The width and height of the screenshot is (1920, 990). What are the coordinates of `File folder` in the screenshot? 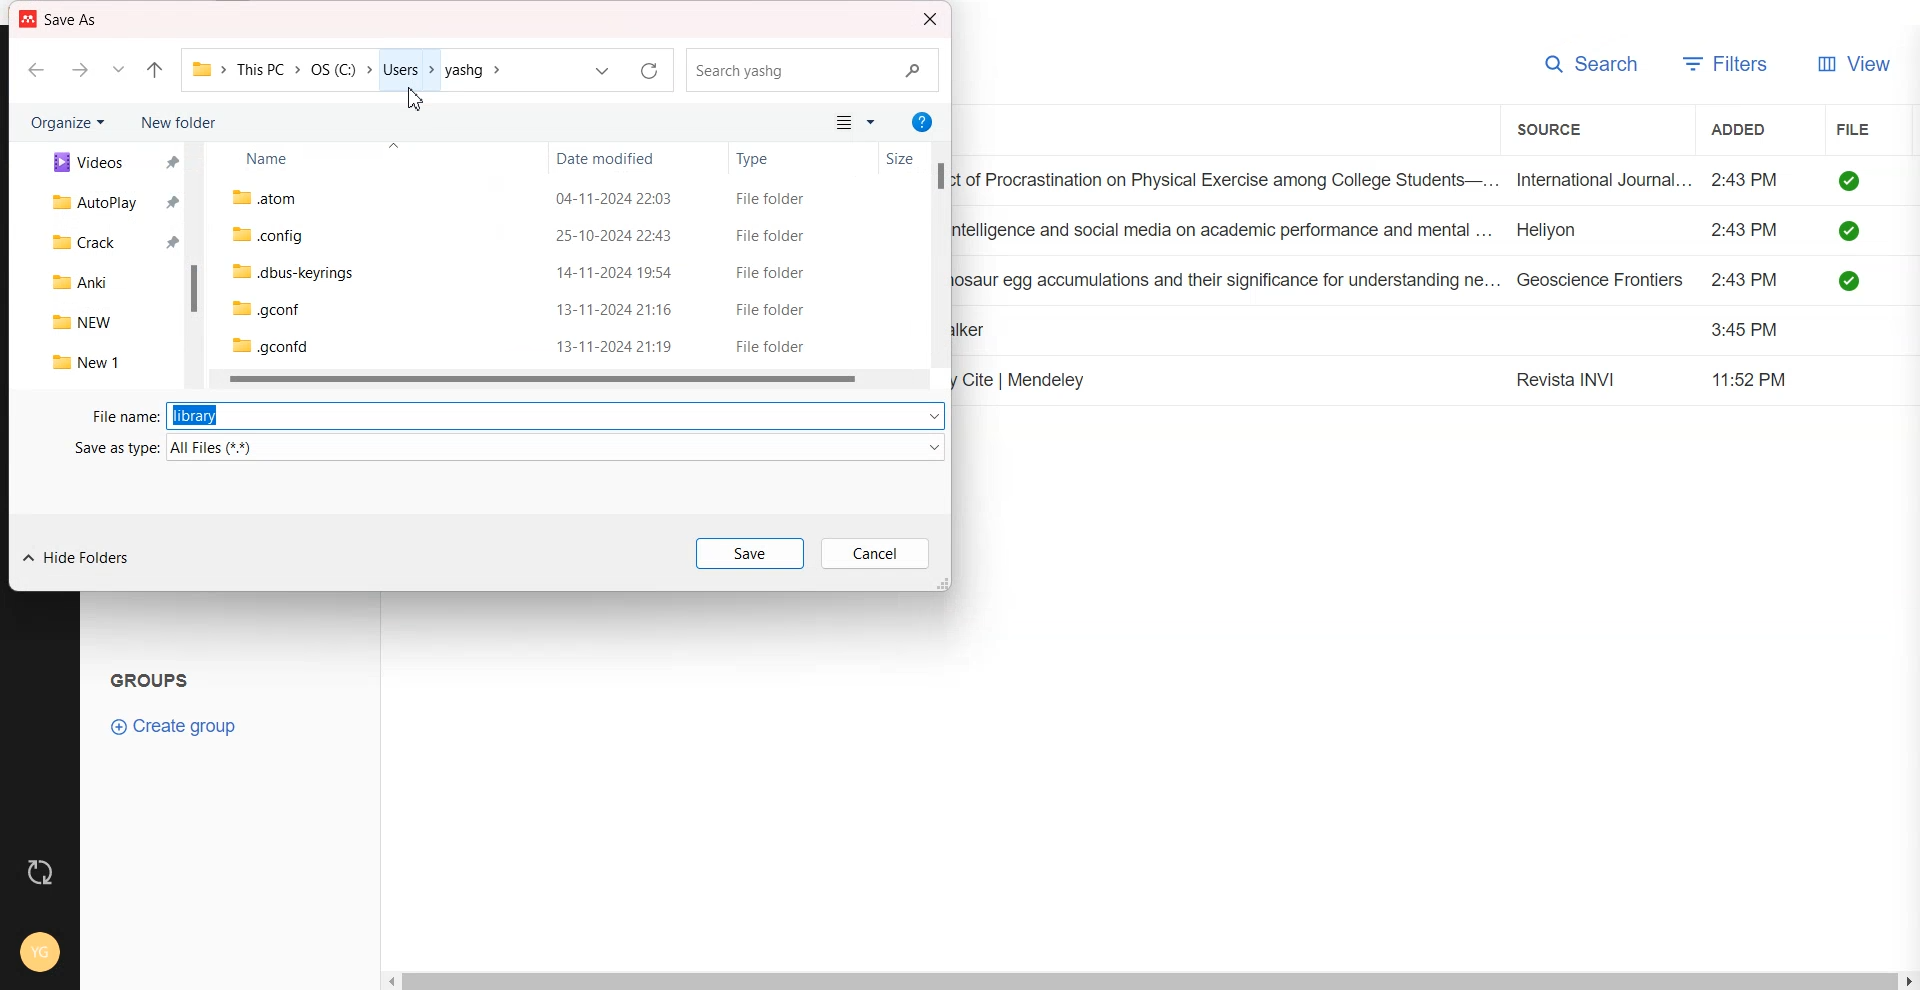 It's located at (772, 346).